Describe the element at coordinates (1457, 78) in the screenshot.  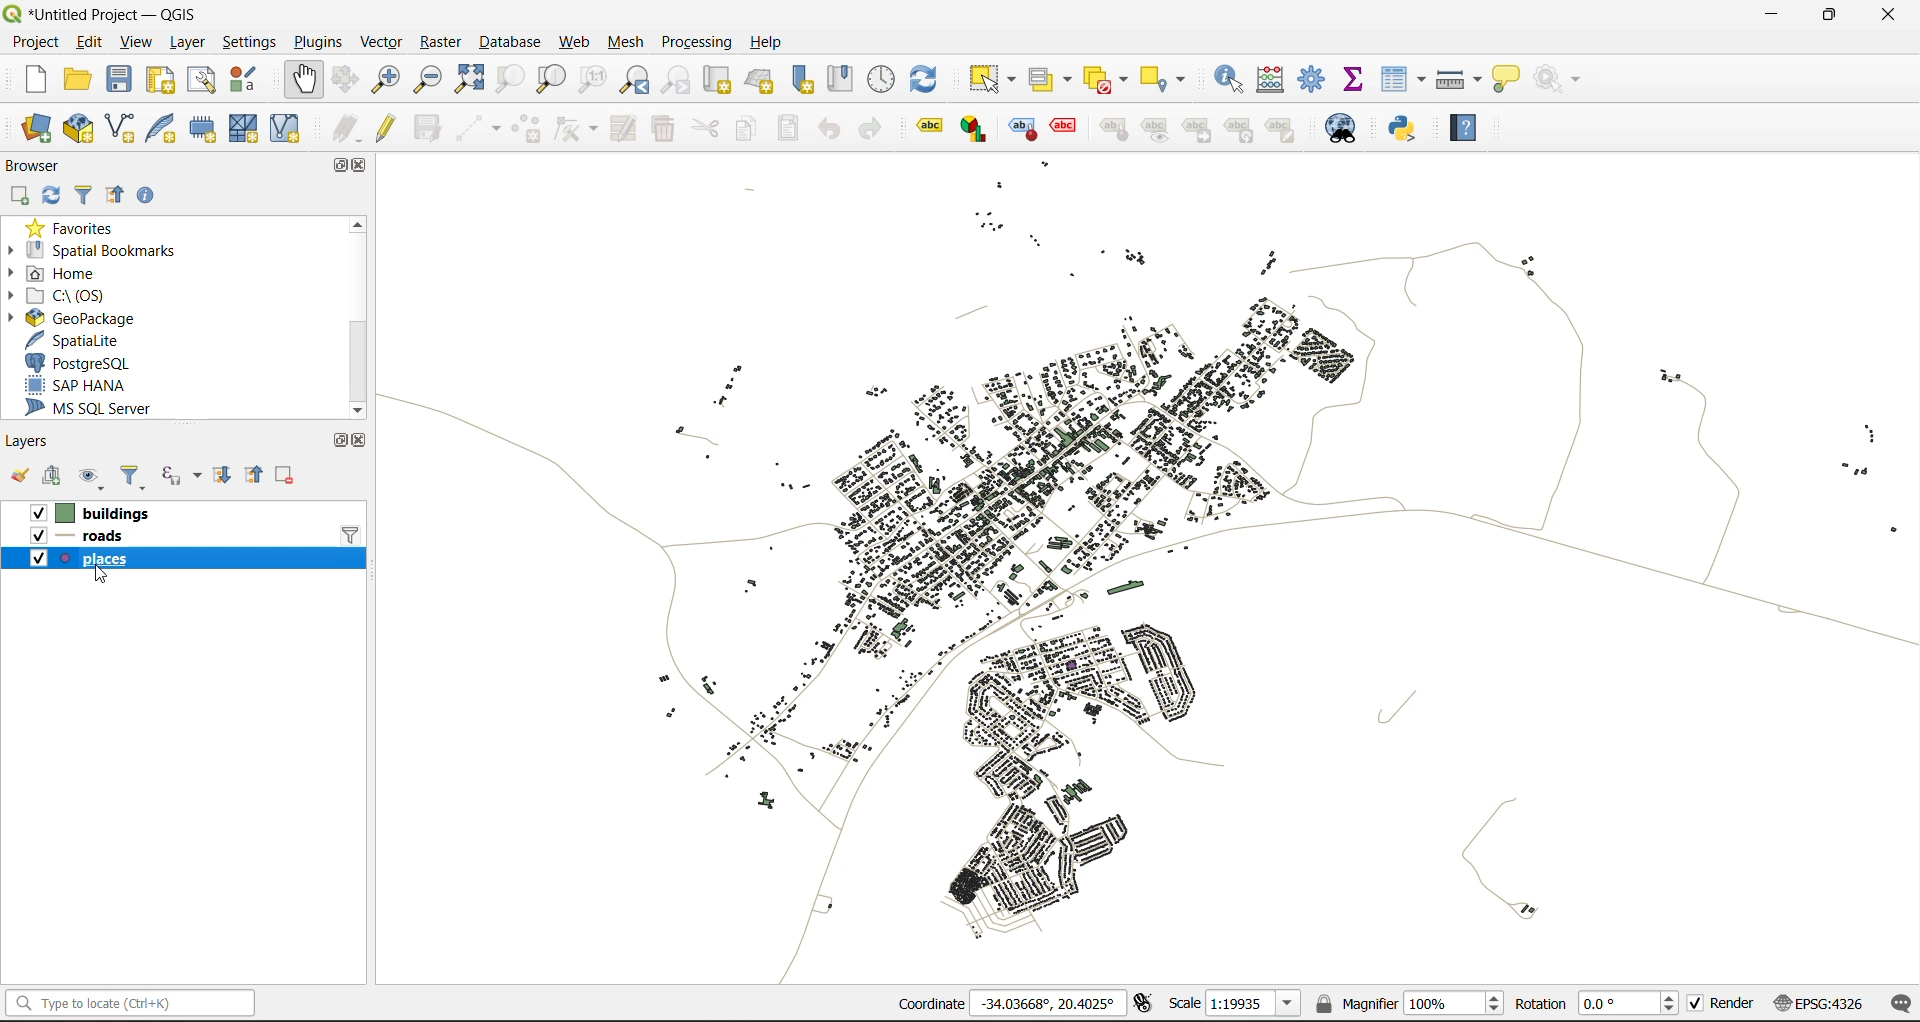
I see `measure line` at that location.